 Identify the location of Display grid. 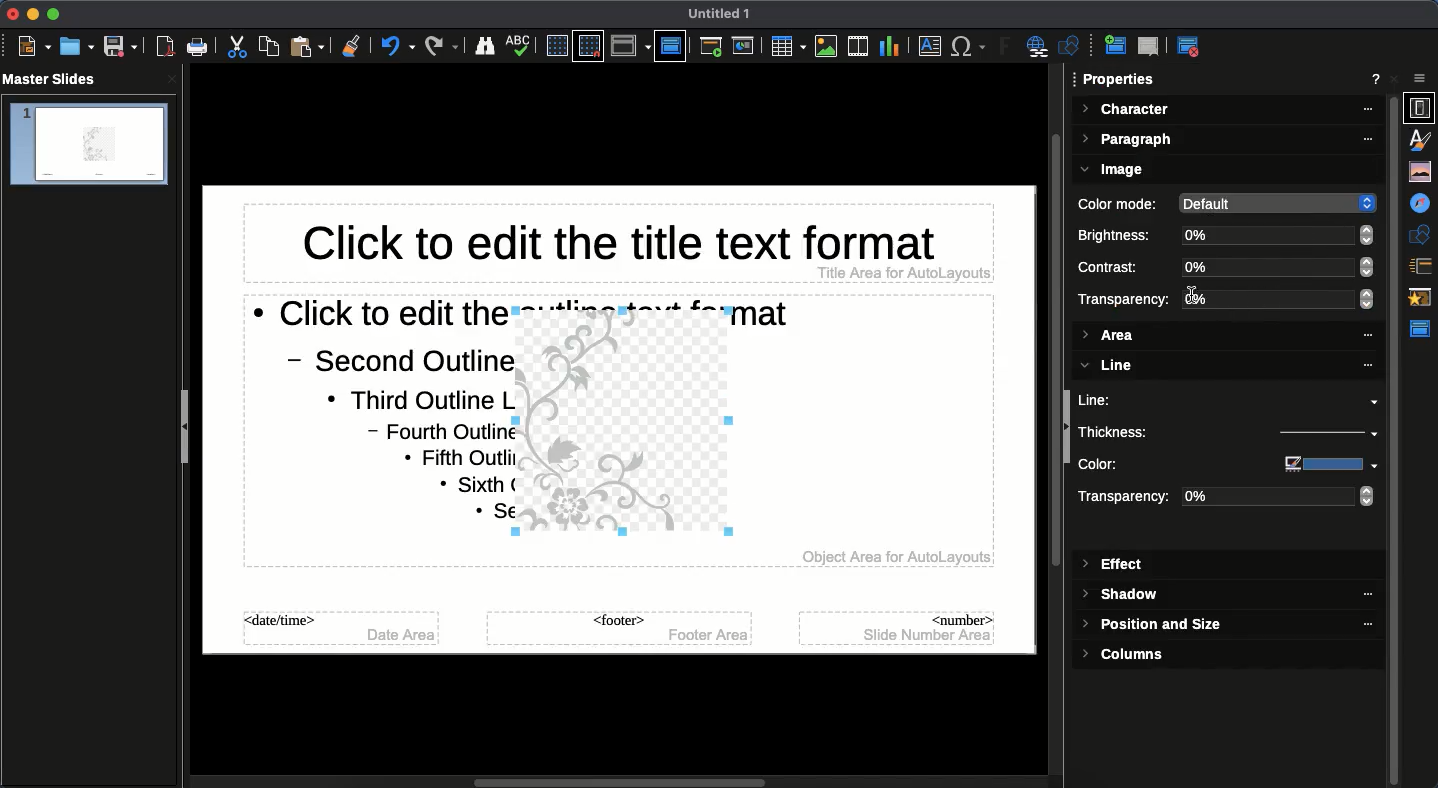
(555, 45).